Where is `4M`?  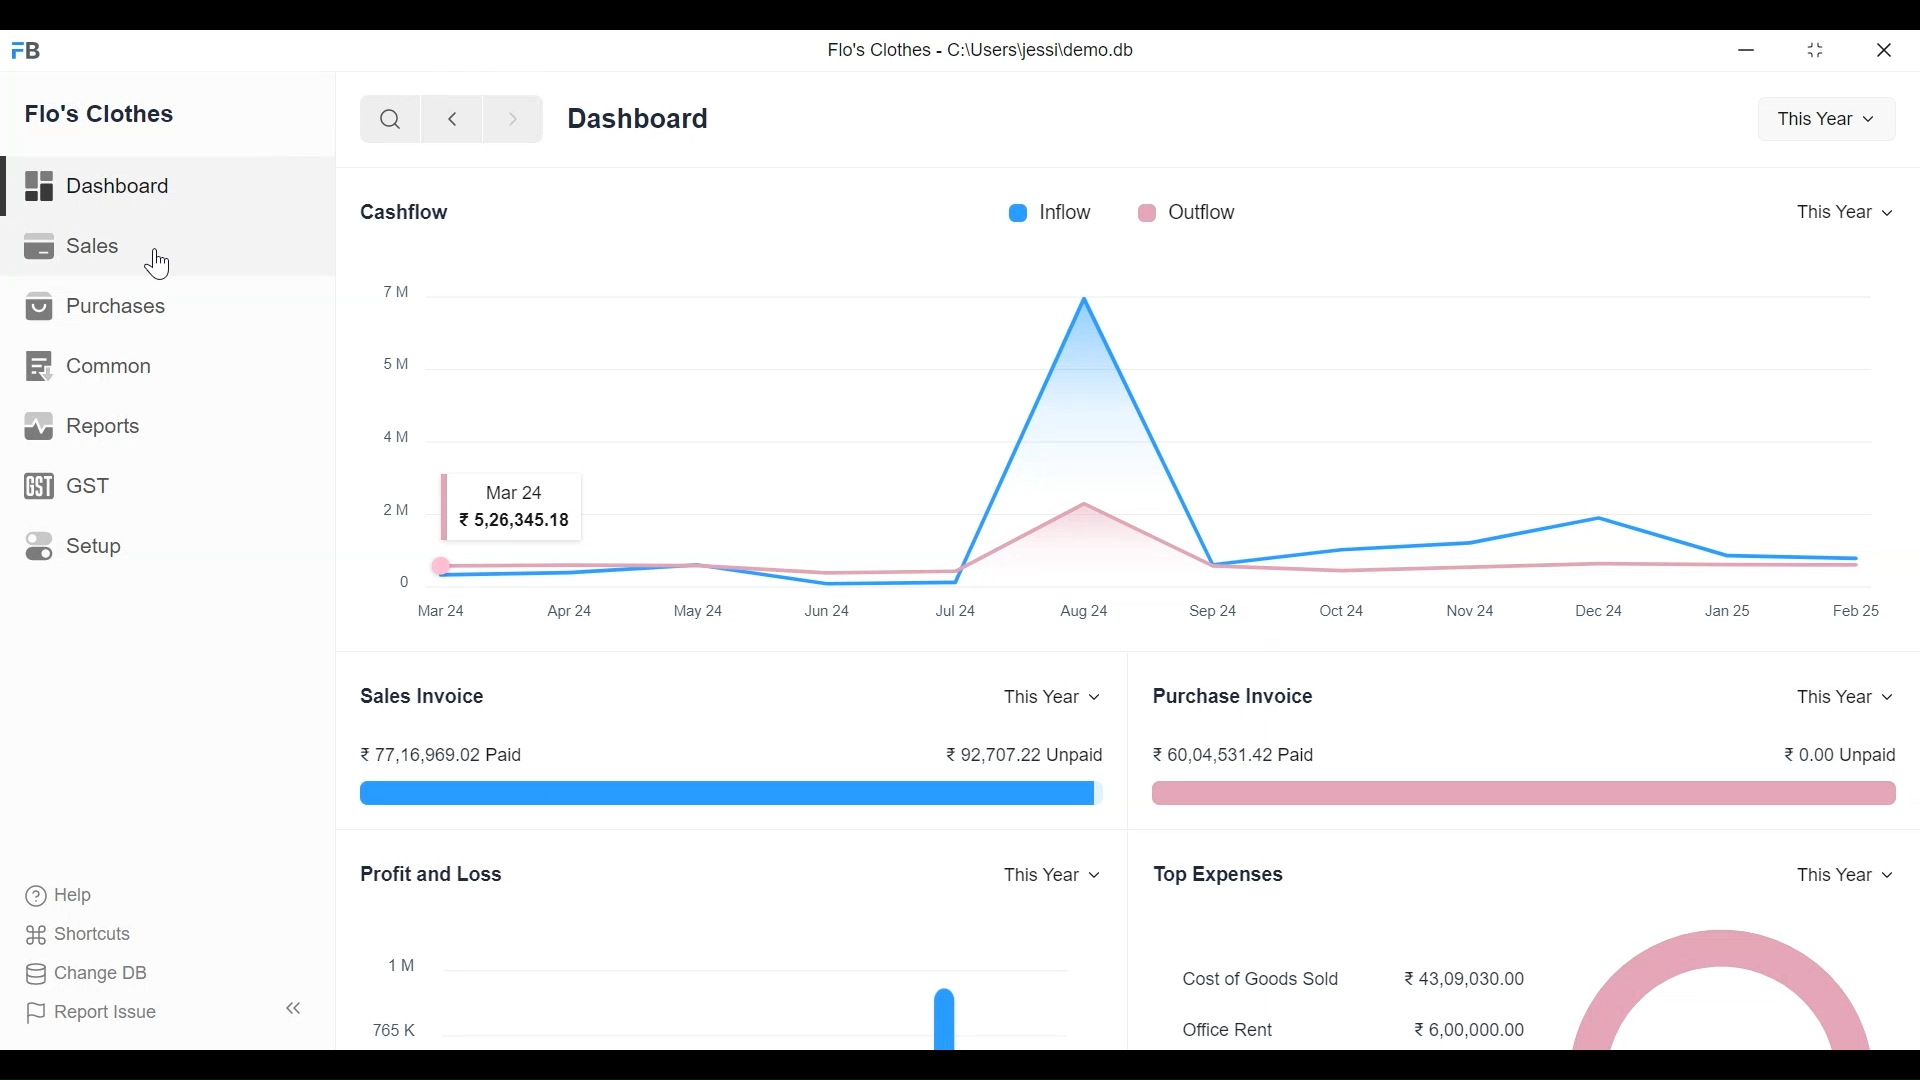 4M is located at coordinates (396, 434).